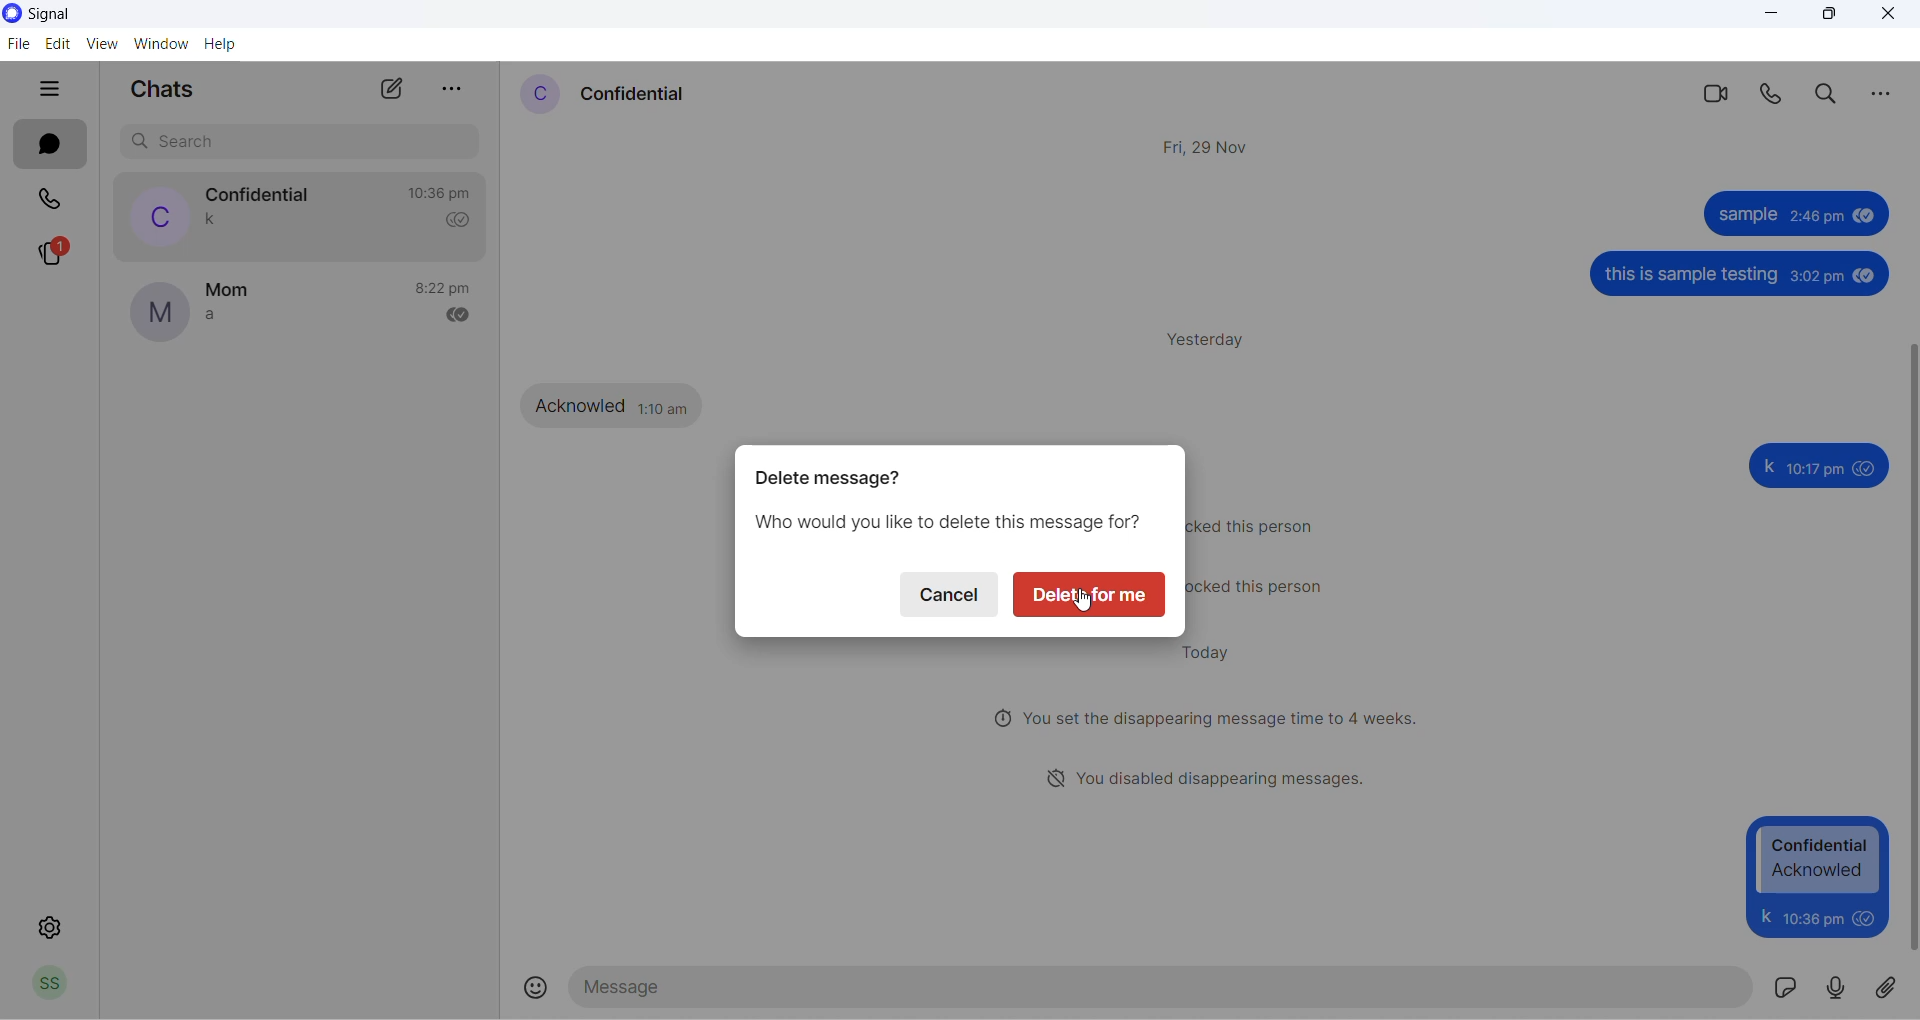 This screenshot has width=1920, height=1020. I want to click on Fri, 29 Nov, so click(1227, 153).